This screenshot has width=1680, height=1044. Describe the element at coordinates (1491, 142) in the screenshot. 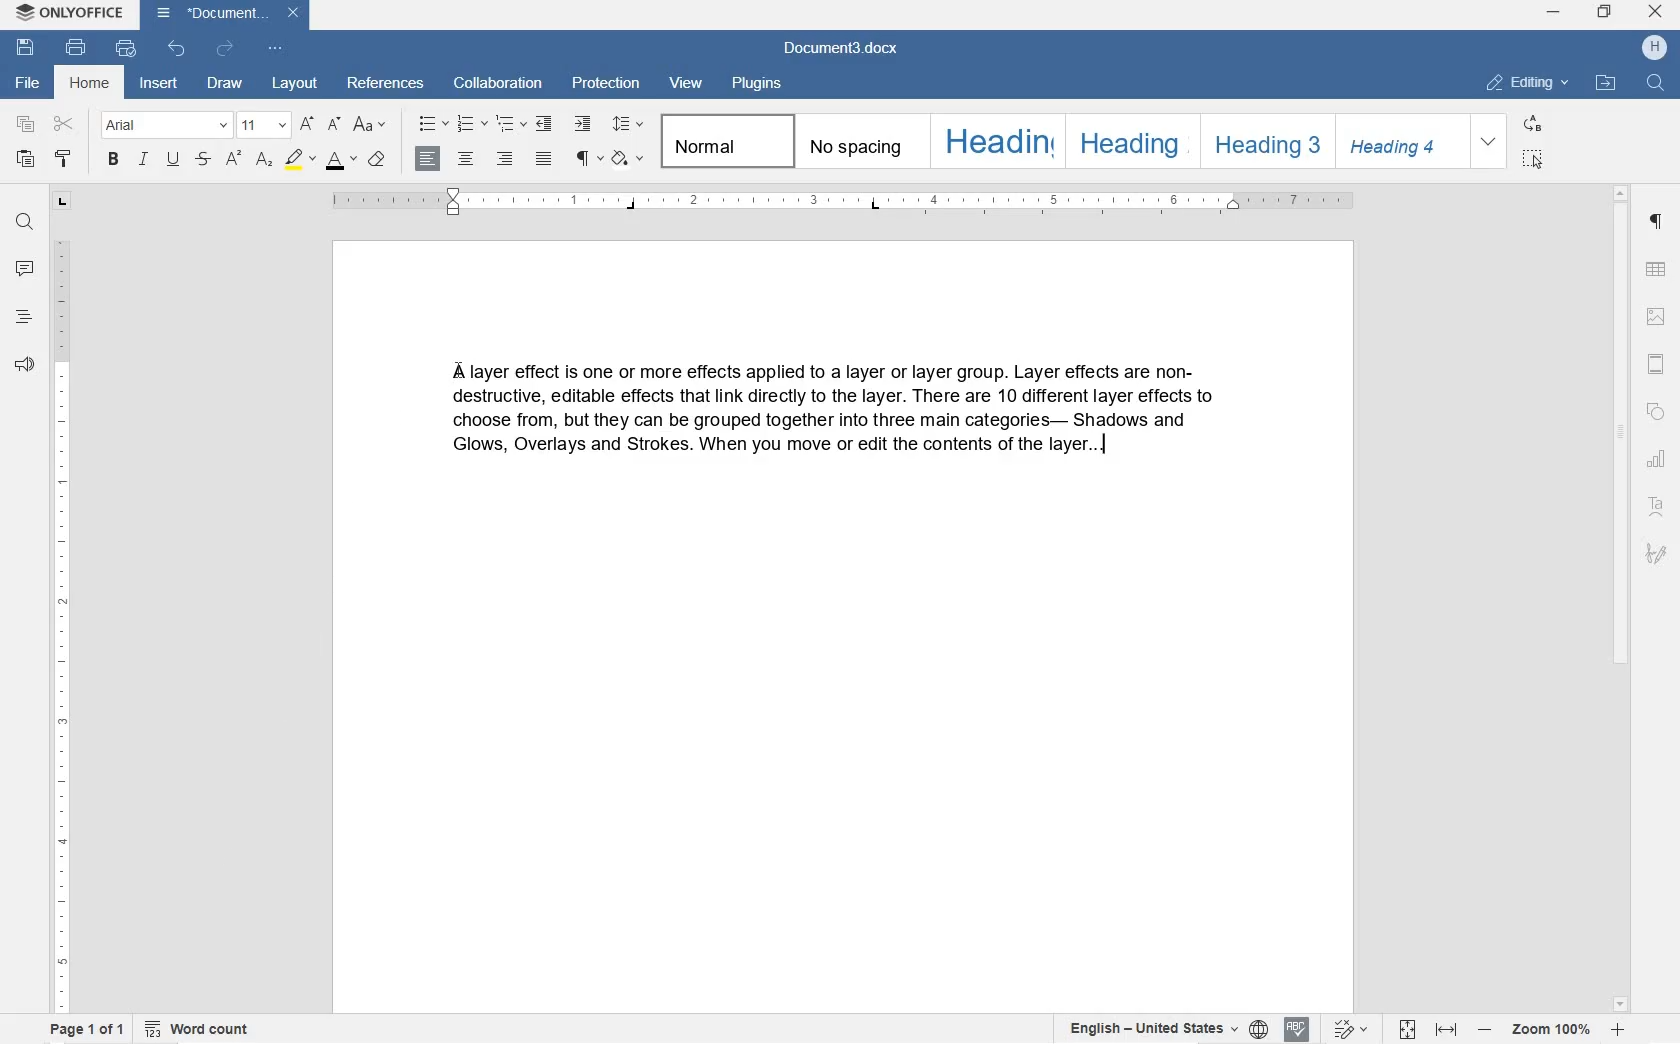

I see `EXPAND FORMATTING STYLE` at that location.